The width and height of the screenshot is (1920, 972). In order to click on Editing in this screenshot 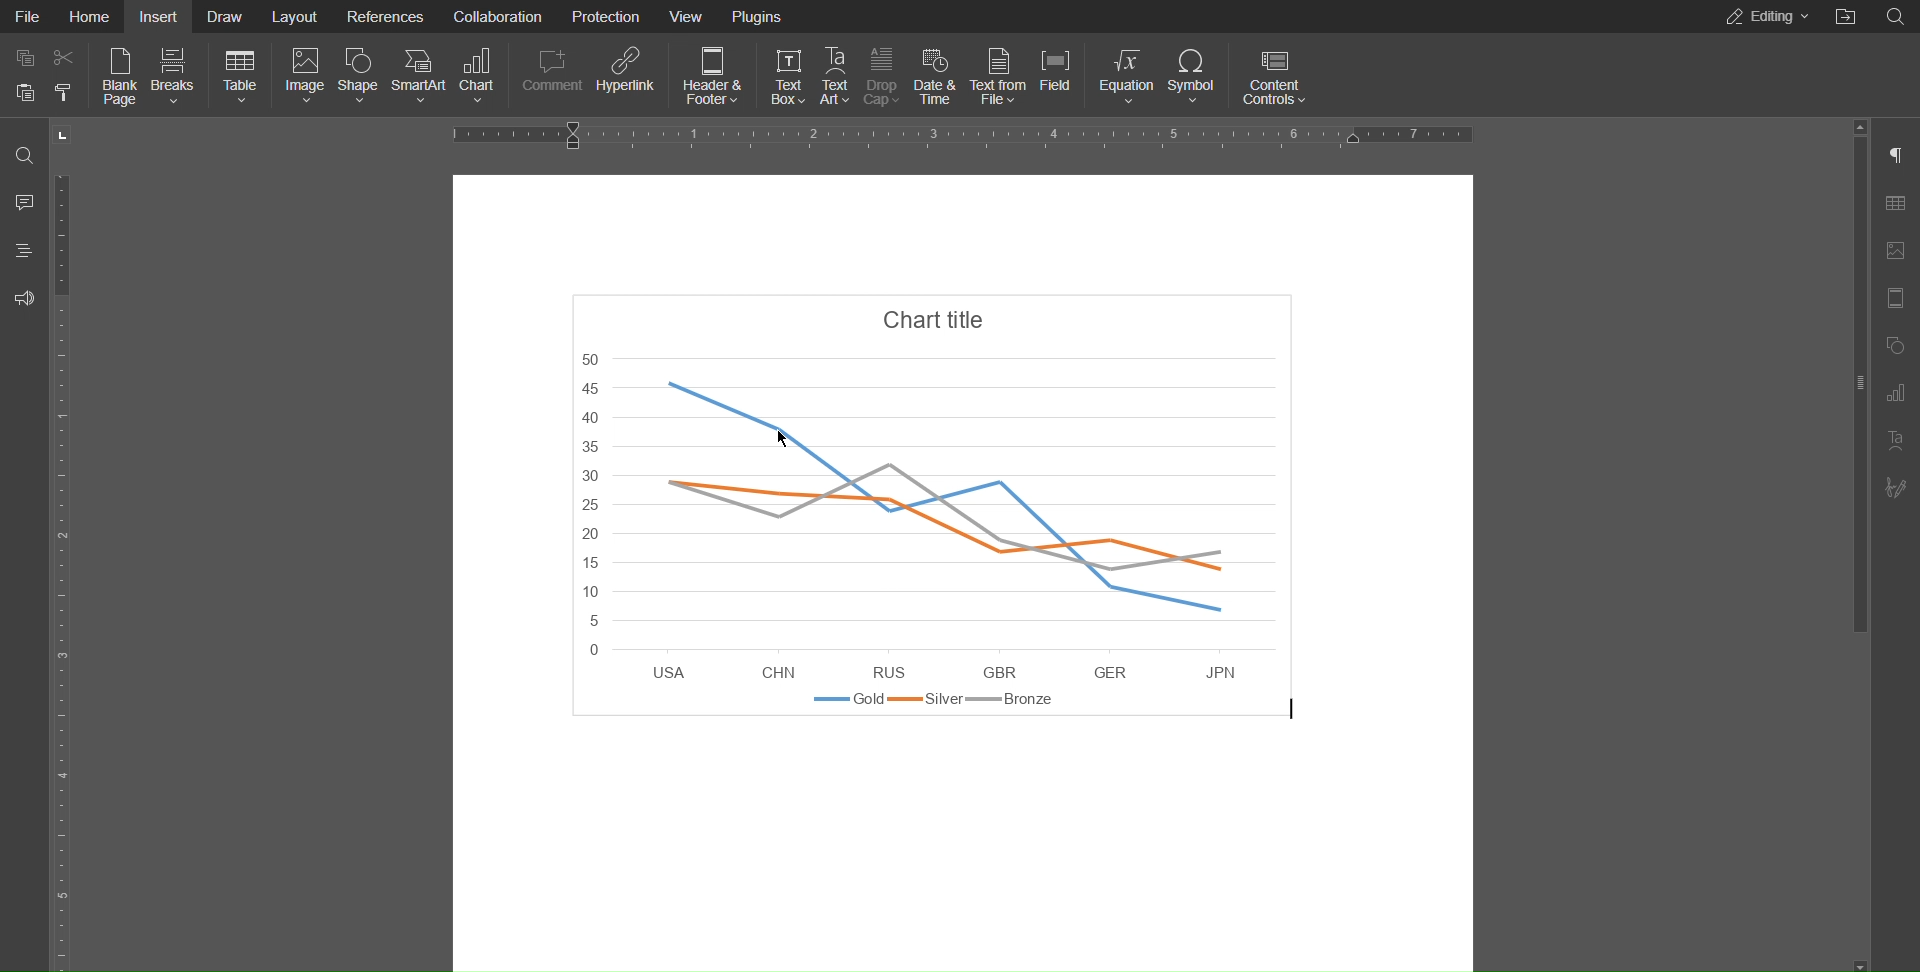, I will do `click(1767, 16)`.